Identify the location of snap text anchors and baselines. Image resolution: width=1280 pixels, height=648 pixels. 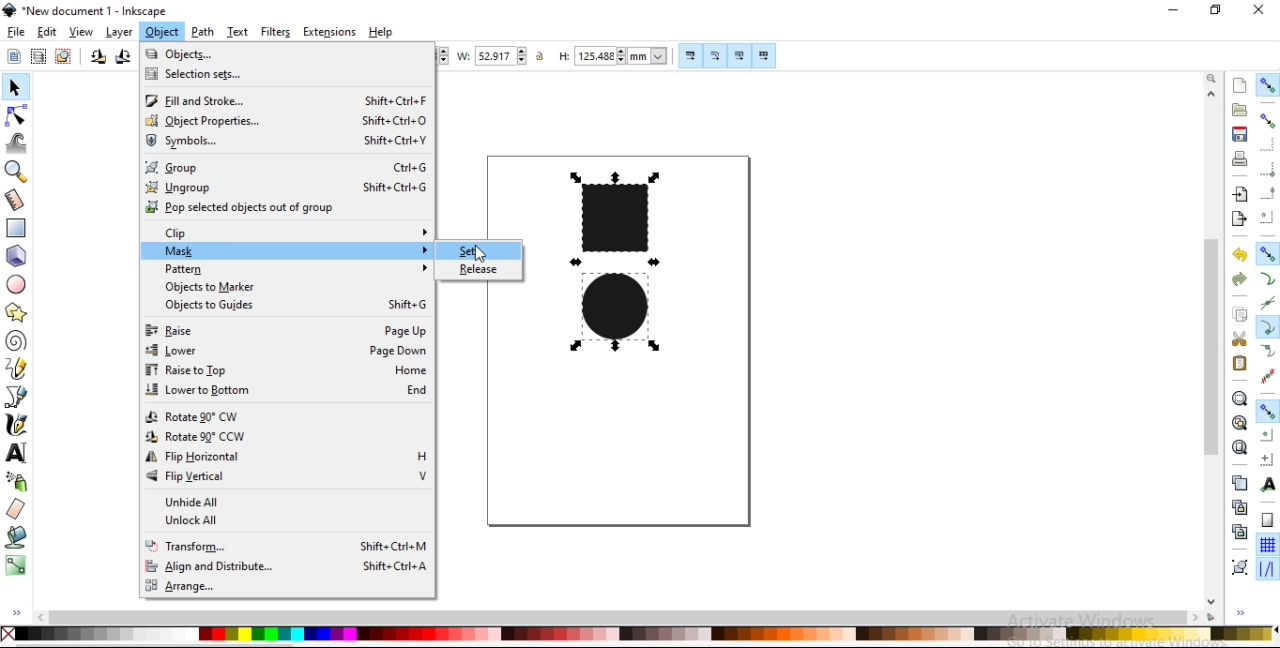
(1268, 483).